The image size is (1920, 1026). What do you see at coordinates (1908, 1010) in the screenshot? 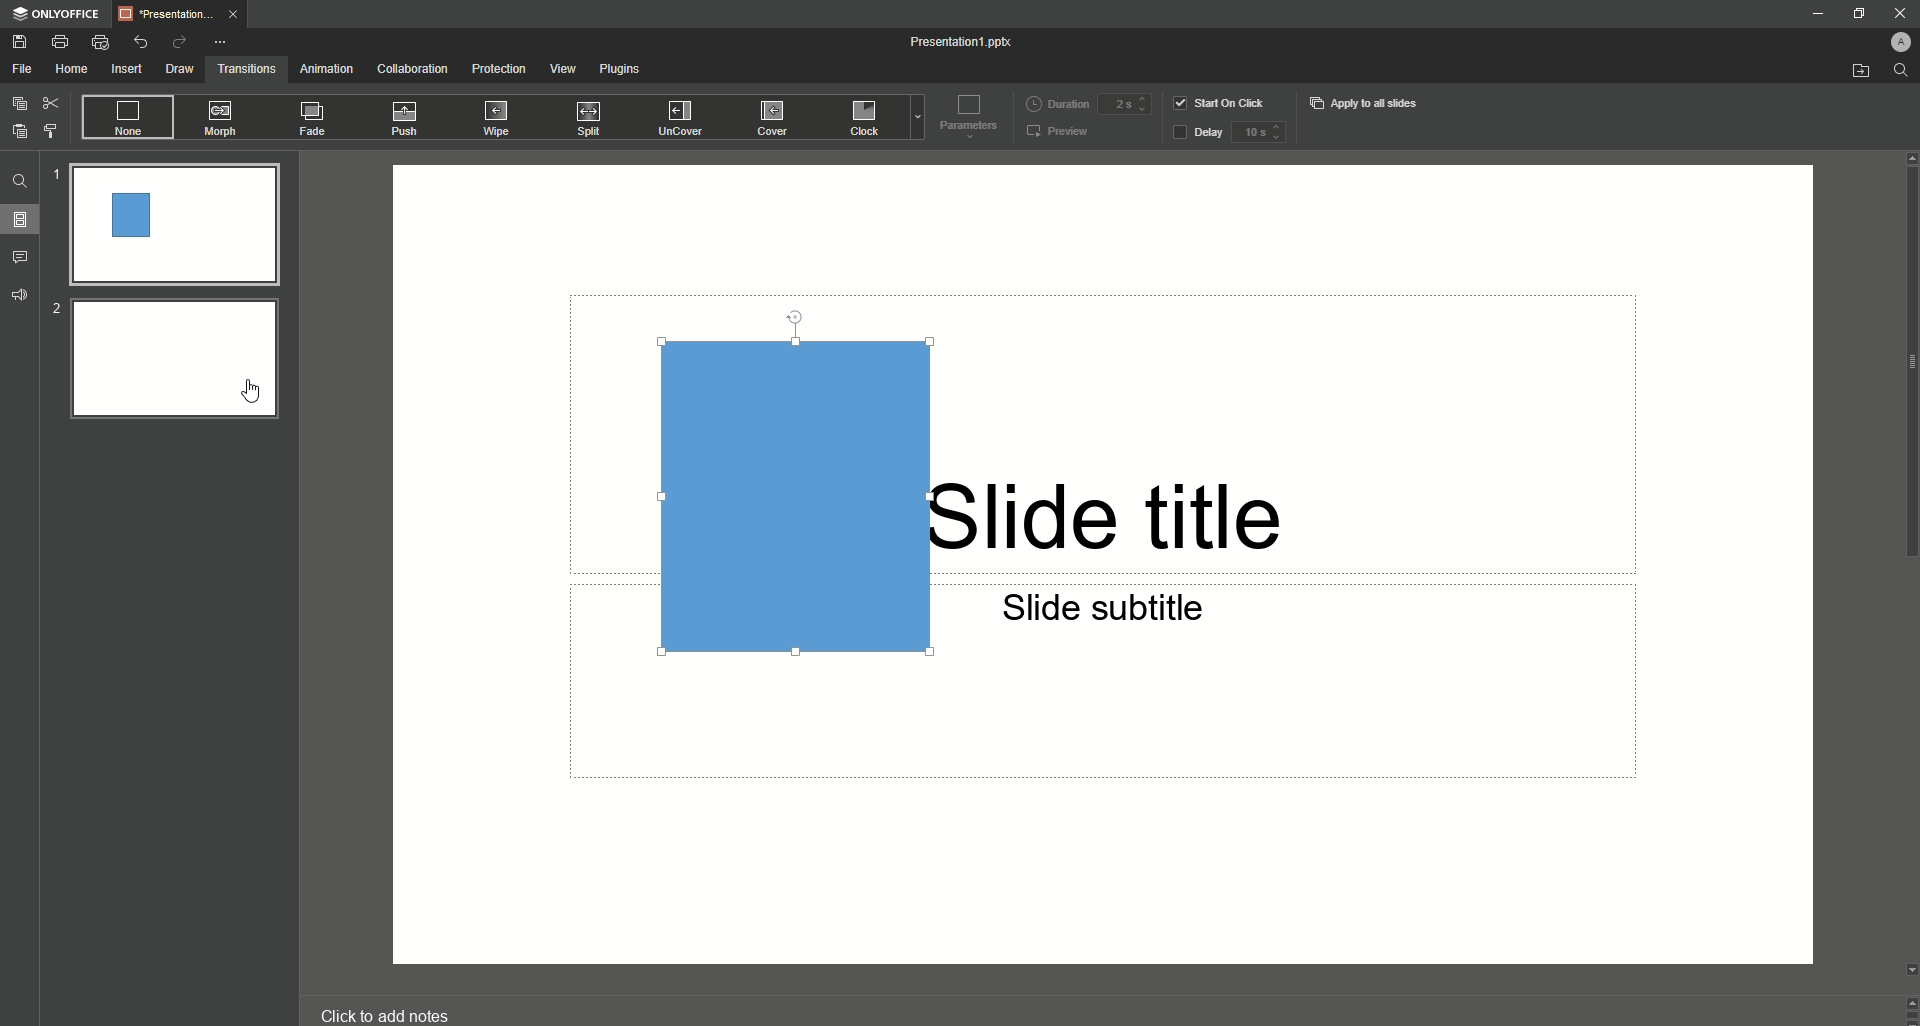
I see `Controls` at bounding box center [1908, 1010].